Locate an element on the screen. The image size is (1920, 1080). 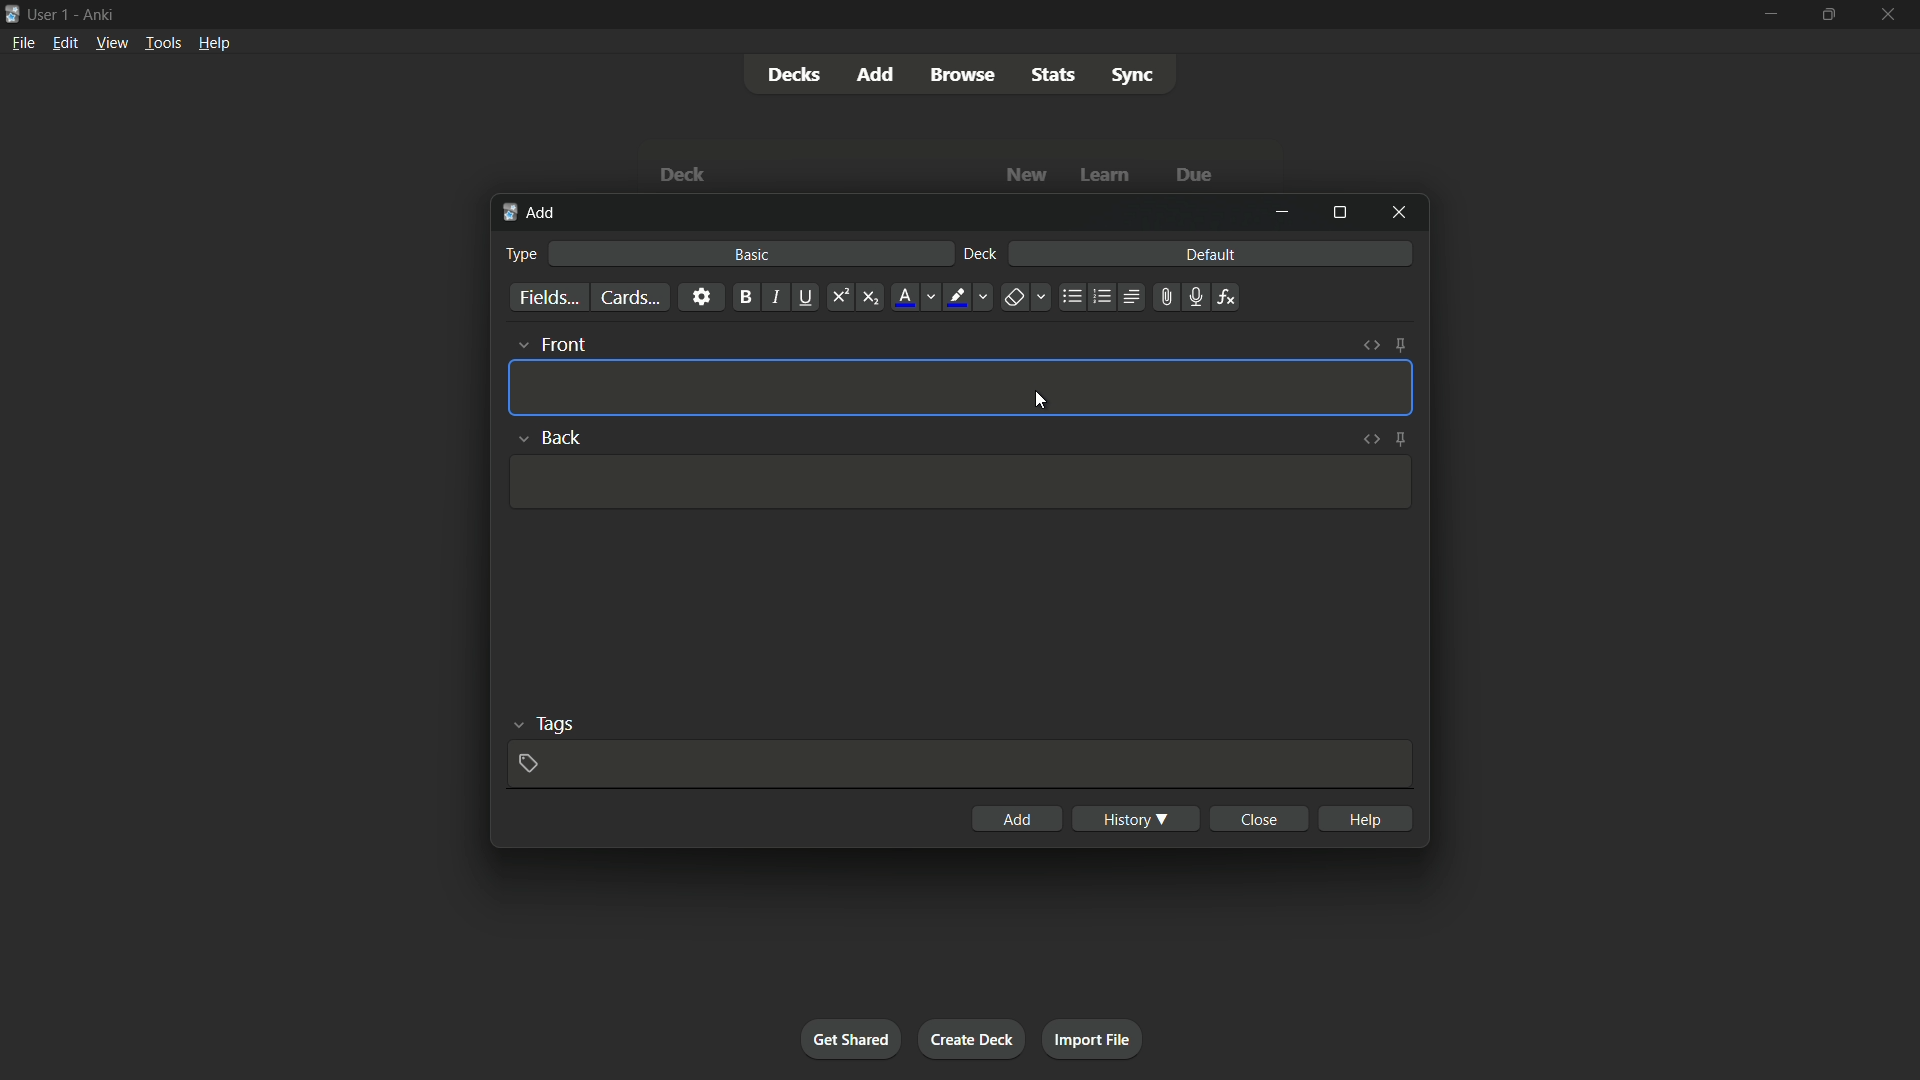
minimize is located at coordinates (1769, 13).